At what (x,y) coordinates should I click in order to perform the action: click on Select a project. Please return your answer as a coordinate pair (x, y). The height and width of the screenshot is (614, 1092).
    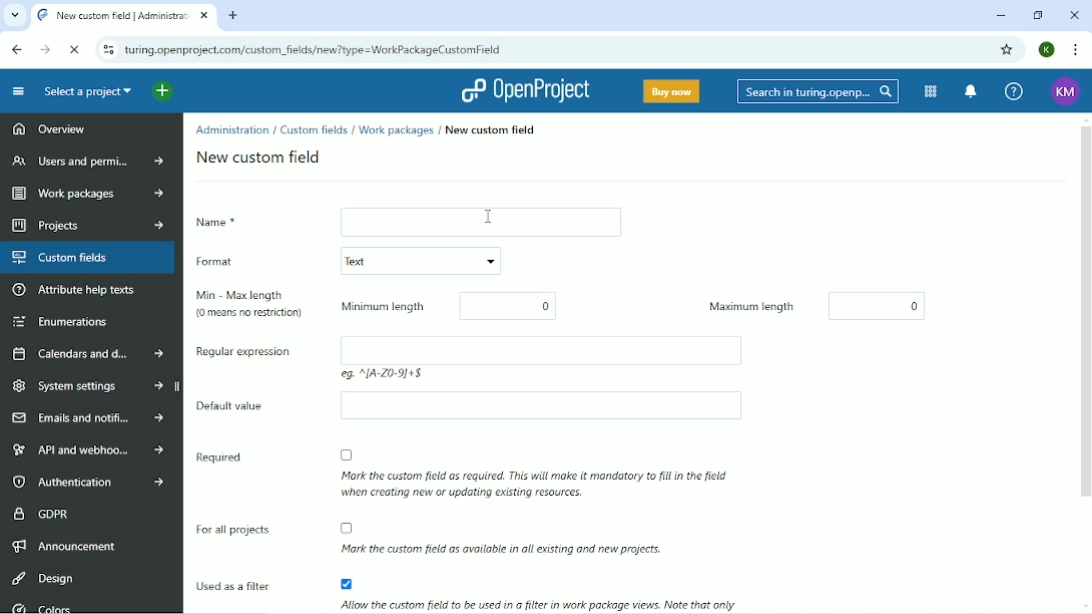
    Looking at the image, I should click on (85, 91).